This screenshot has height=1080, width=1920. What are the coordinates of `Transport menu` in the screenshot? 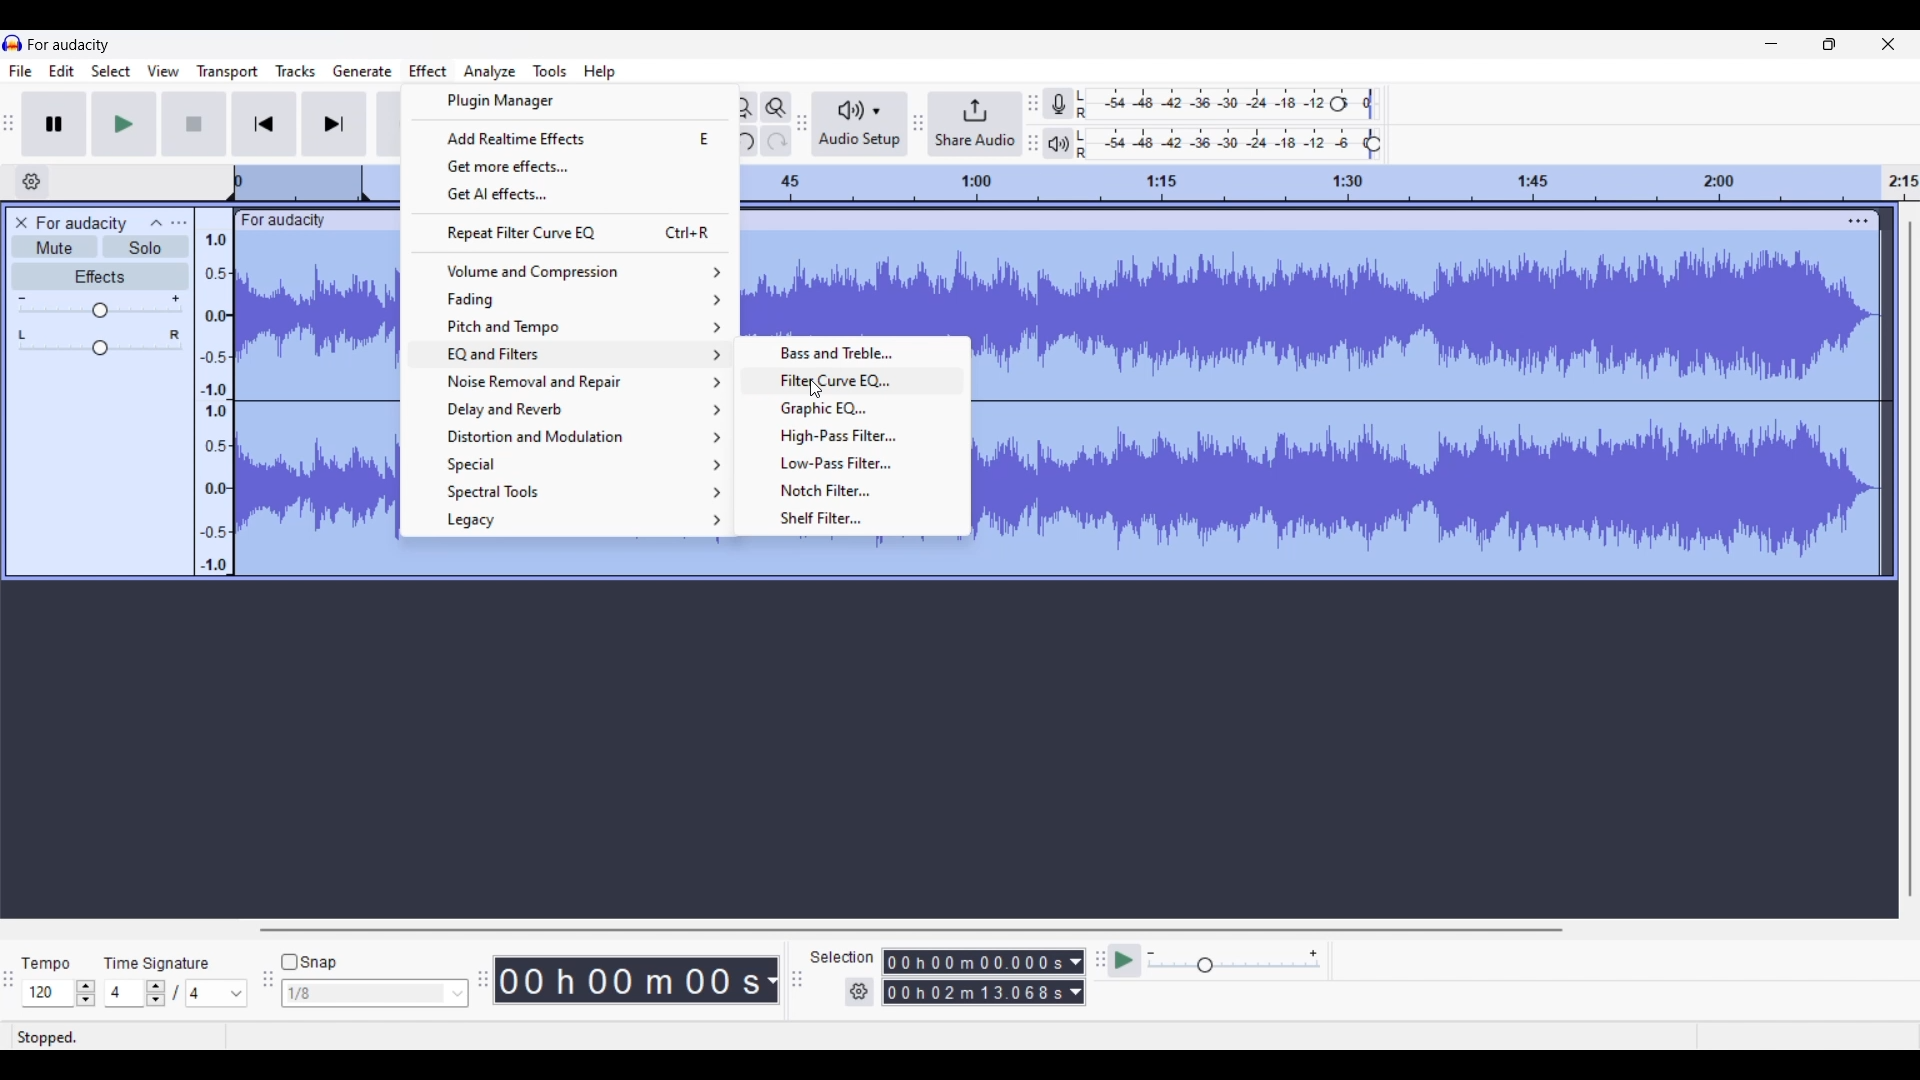 It's located at (227, 72).